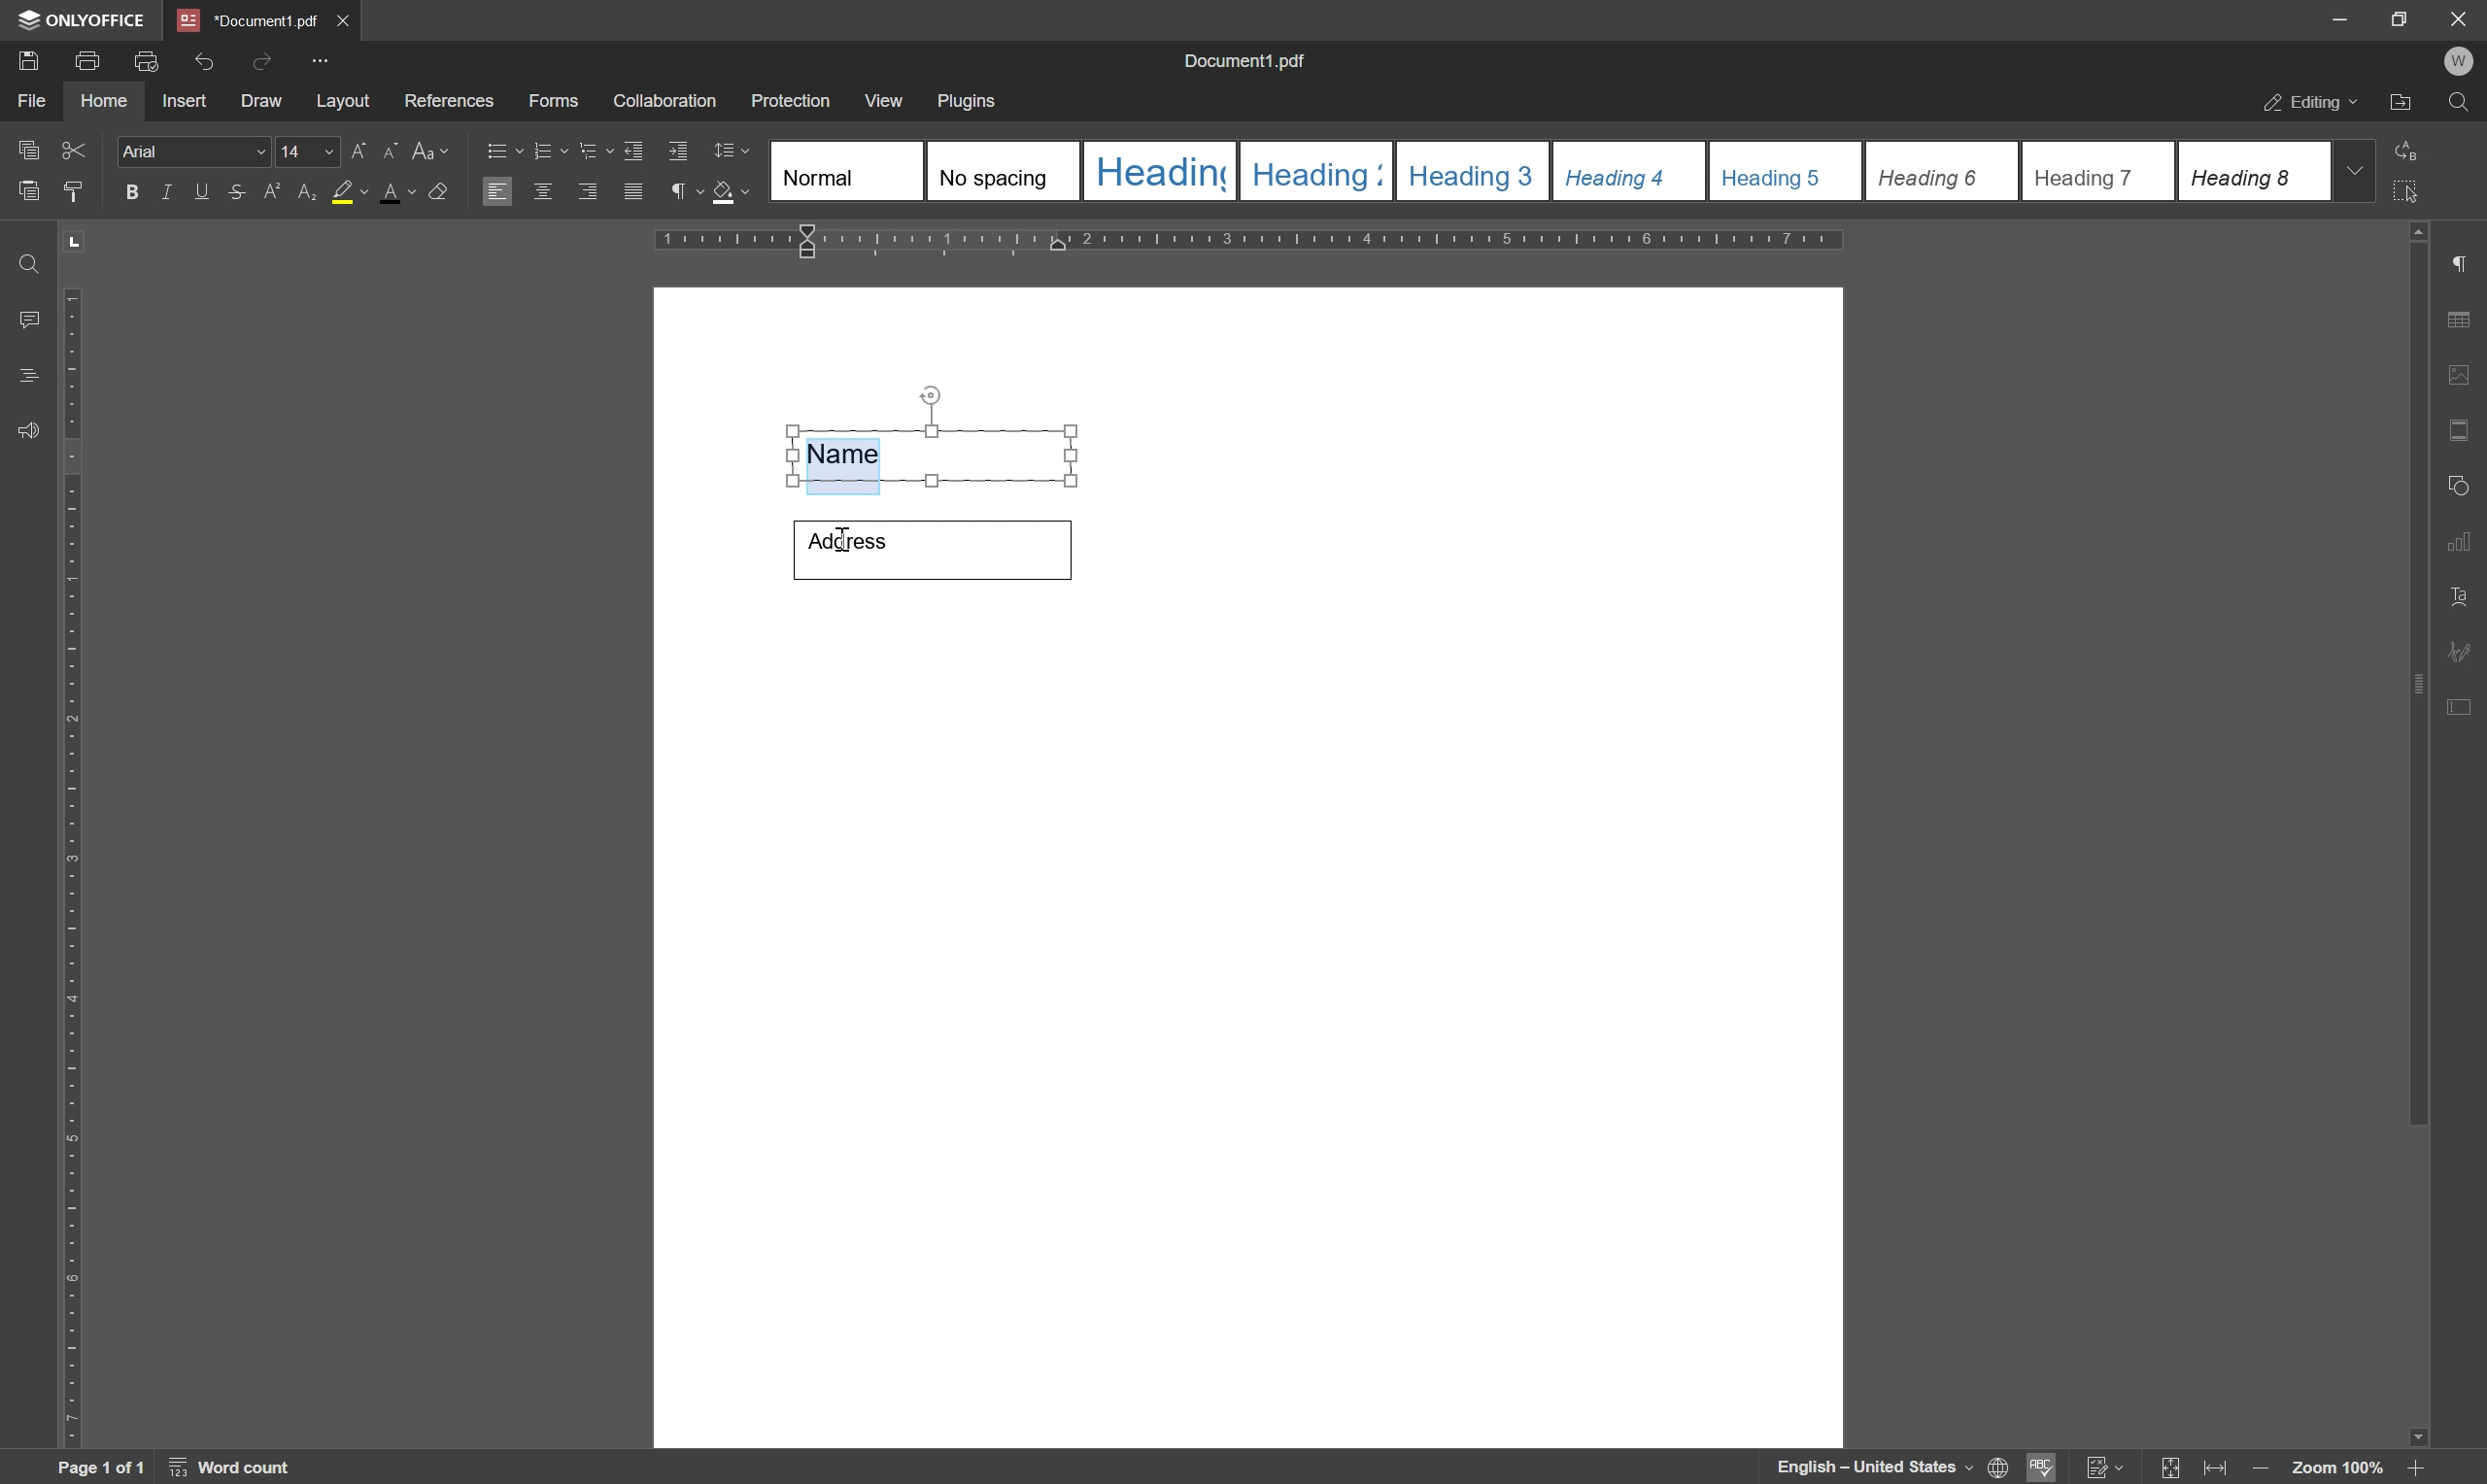  What do you see at coordinates (163, 191) in the screenshot?
I see `italic` at bounding box center [163, 191].